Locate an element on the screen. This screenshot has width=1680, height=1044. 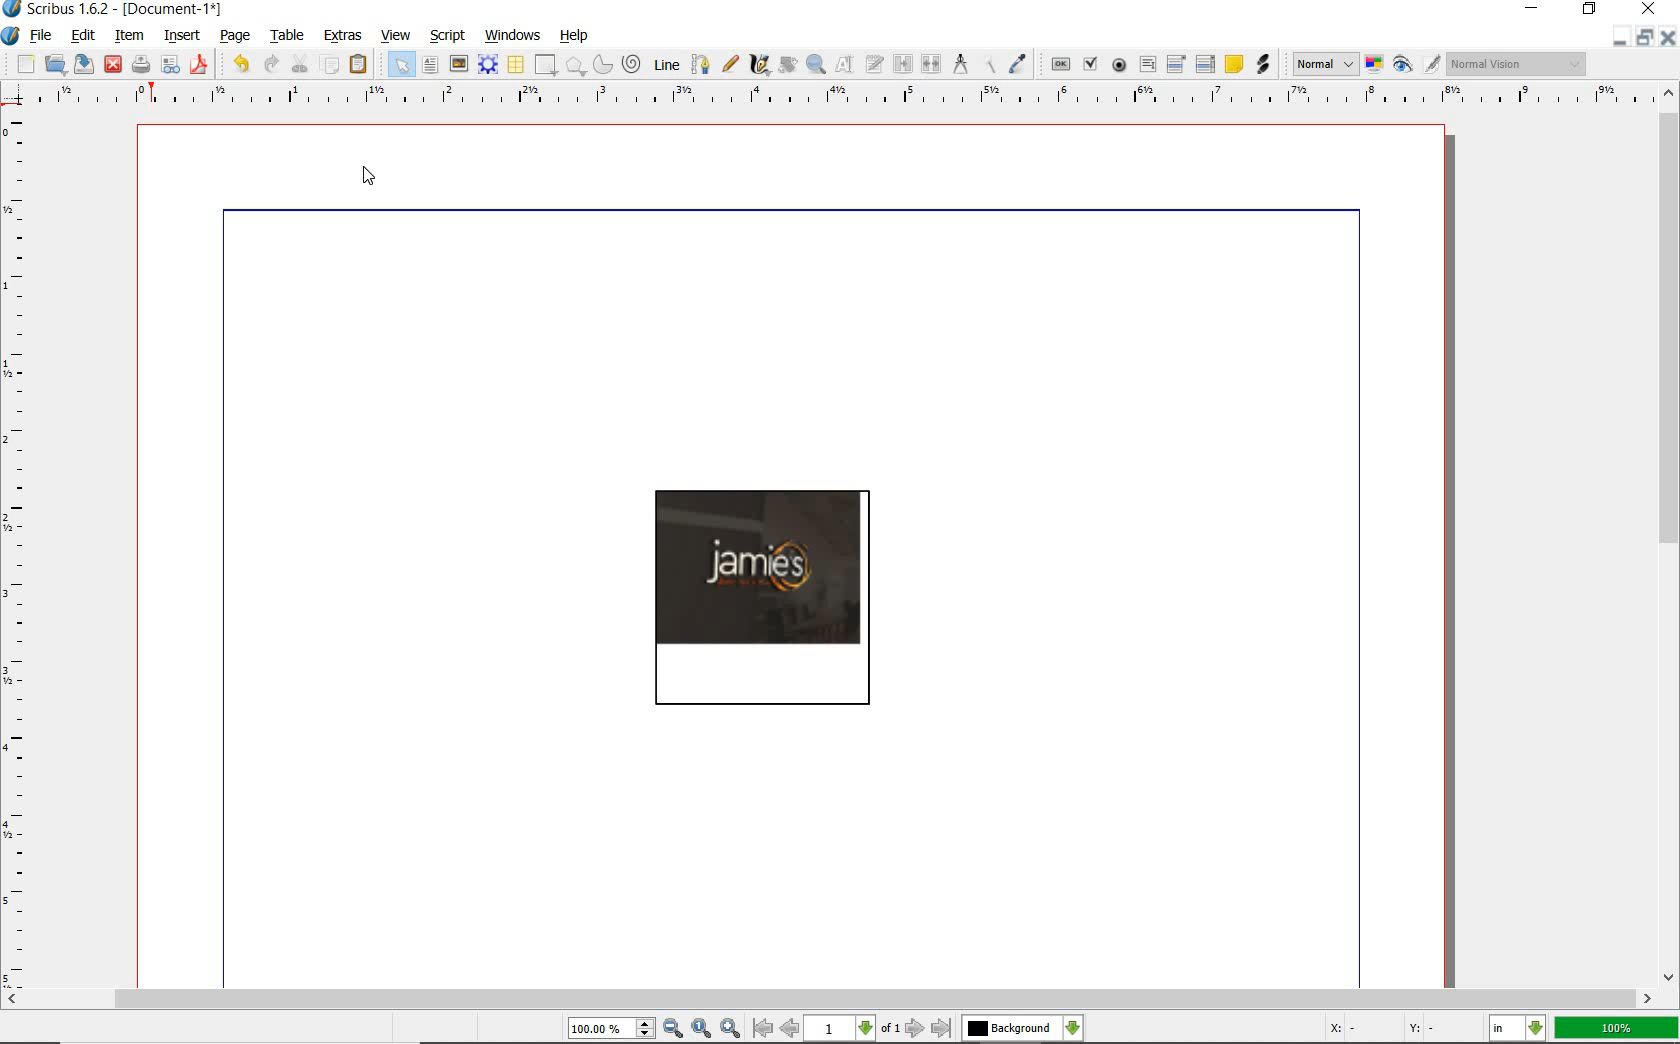
link annotation is located at coordinates (1263, 66).